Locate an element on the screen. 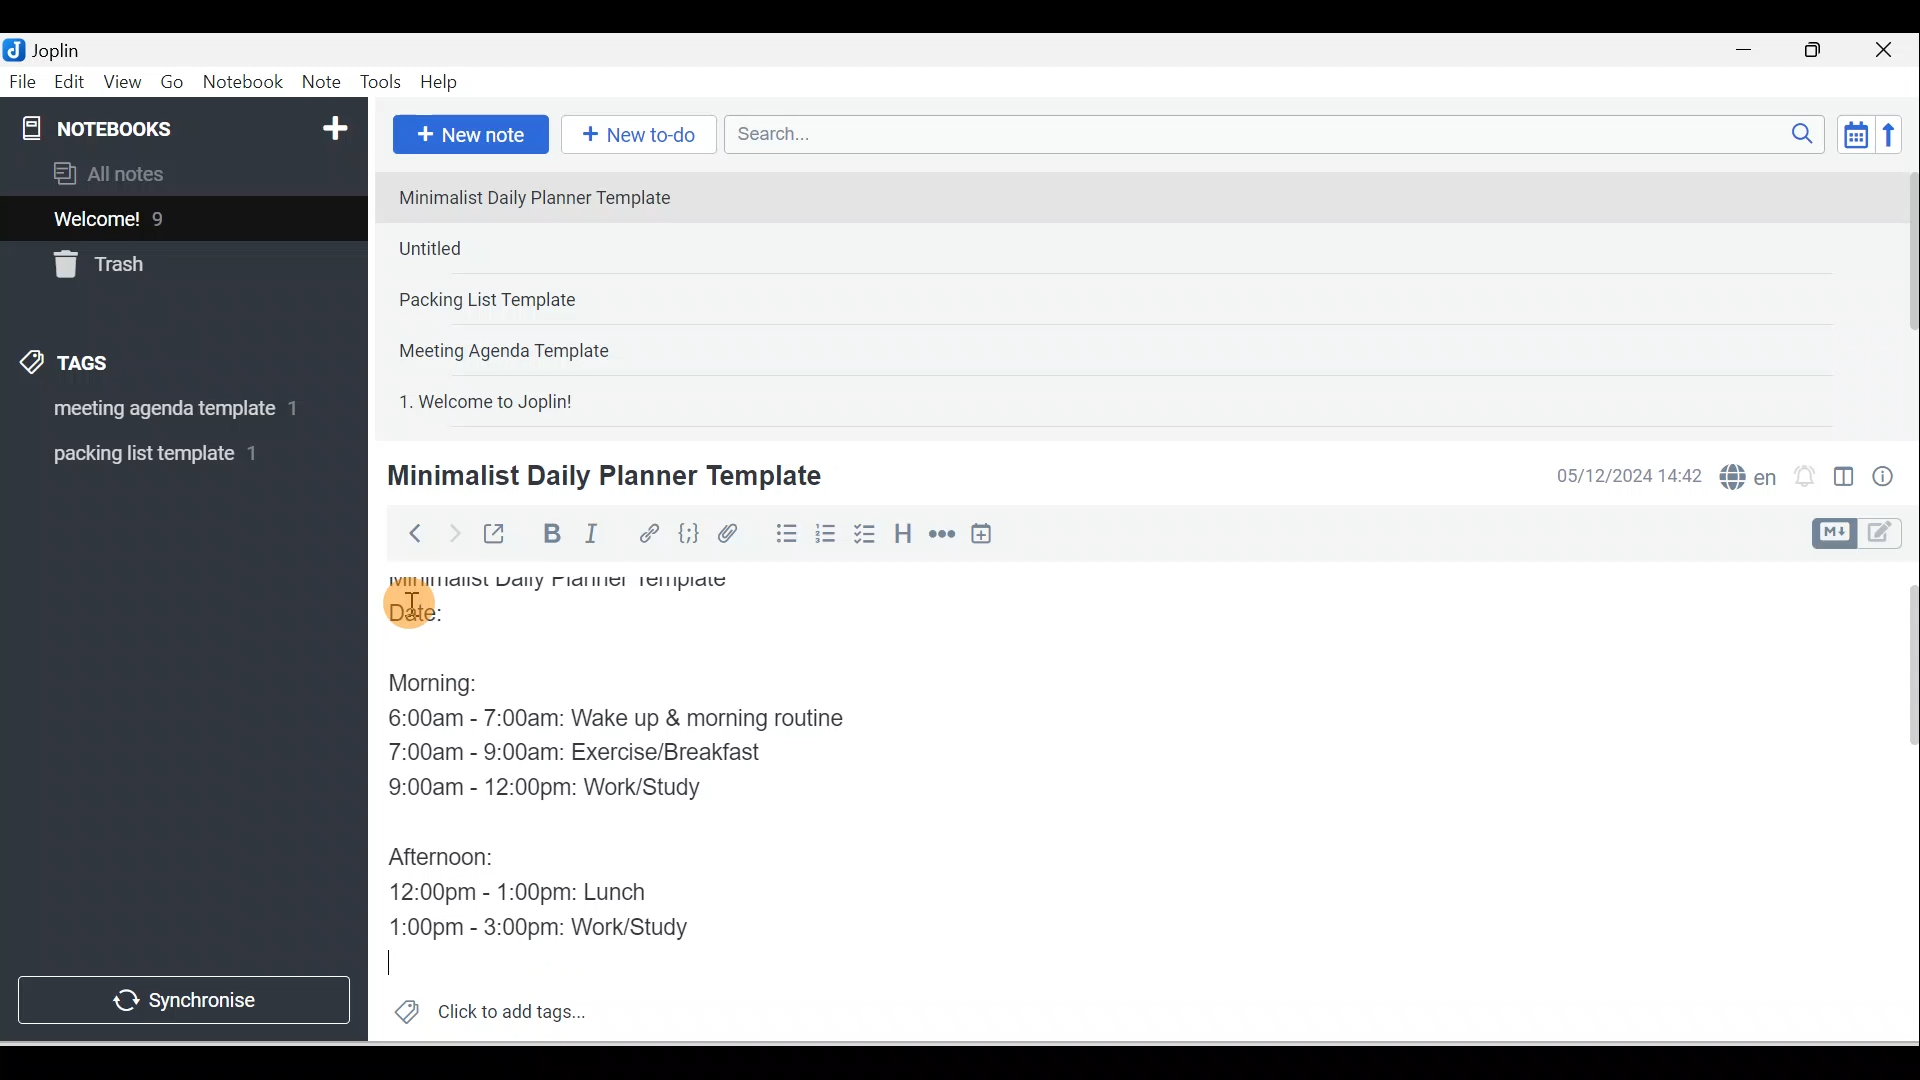 This screenshot has height=1080, width=1920. Bold is located at coordinates (549, 534).